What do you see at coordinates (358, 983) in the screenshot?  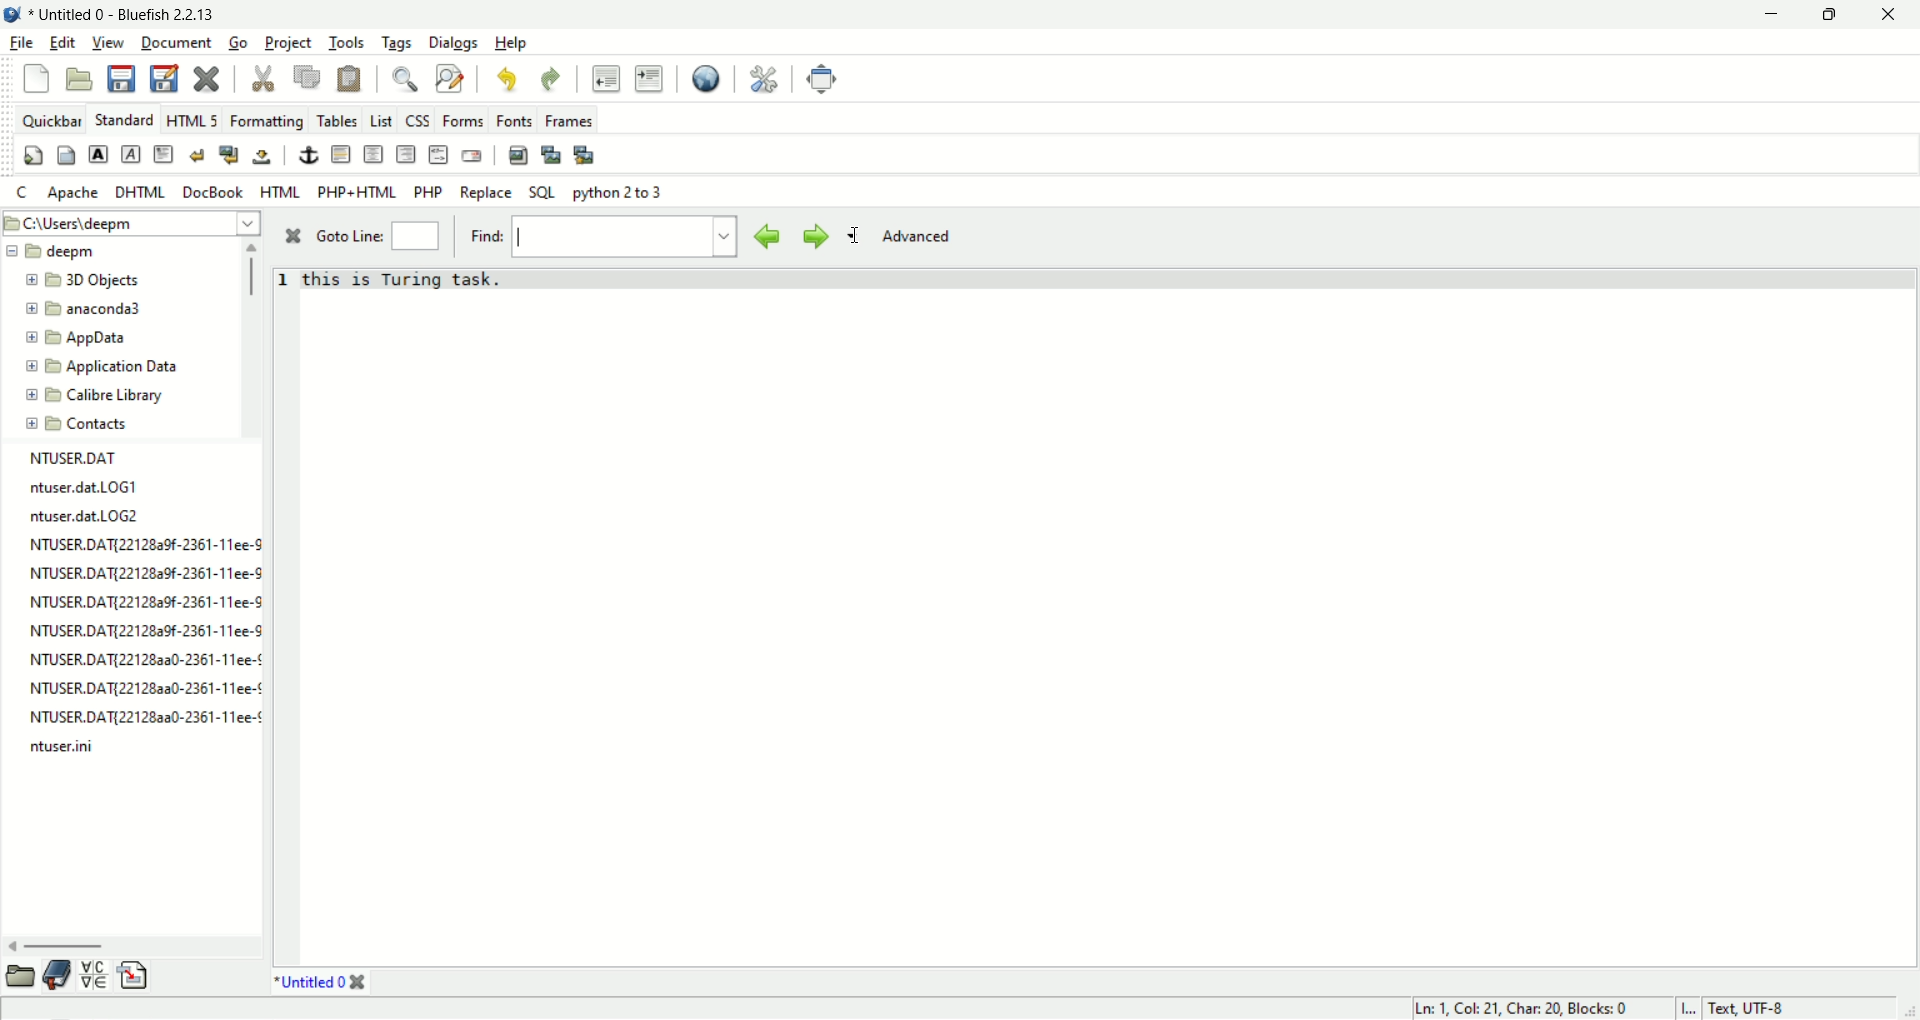 I see `close` at bounding box center [358, 983].